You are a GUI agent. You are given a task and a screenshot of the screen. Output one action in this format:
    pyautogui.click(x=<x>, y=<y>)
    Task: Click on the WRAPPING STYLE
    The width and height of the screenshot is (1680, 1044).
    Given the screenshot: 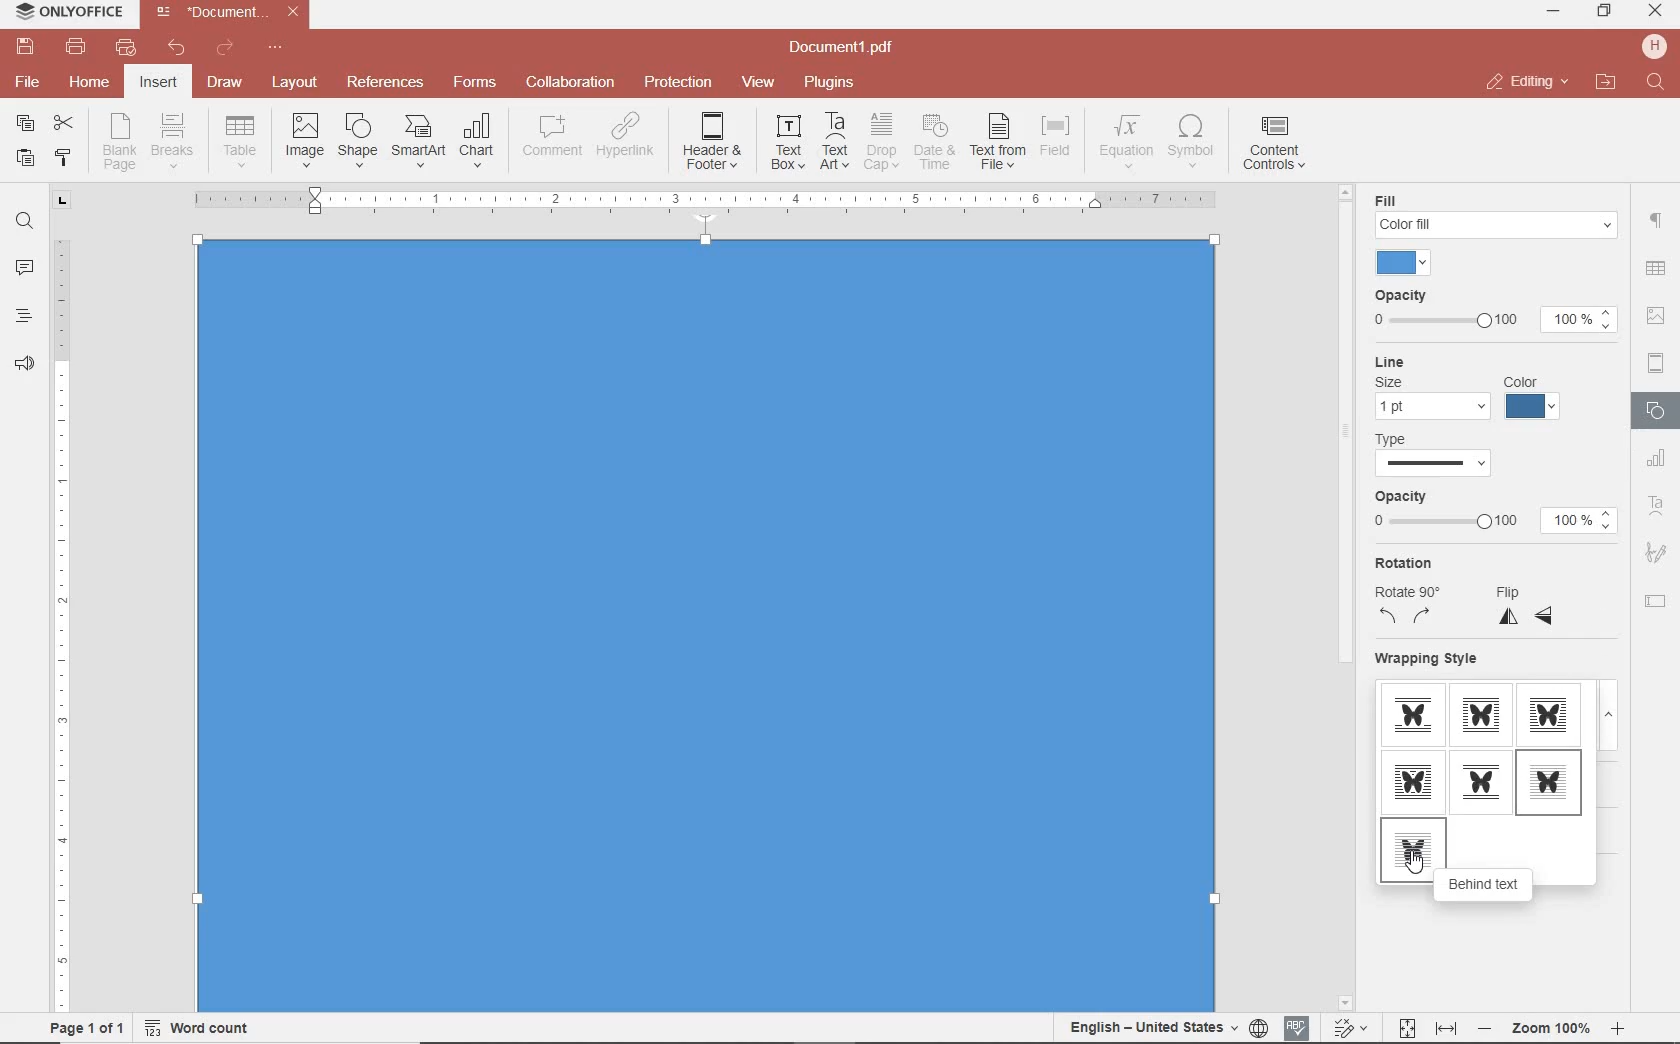 What is the action you would take?
    pyautogui.click(x=1489, y=697)
    